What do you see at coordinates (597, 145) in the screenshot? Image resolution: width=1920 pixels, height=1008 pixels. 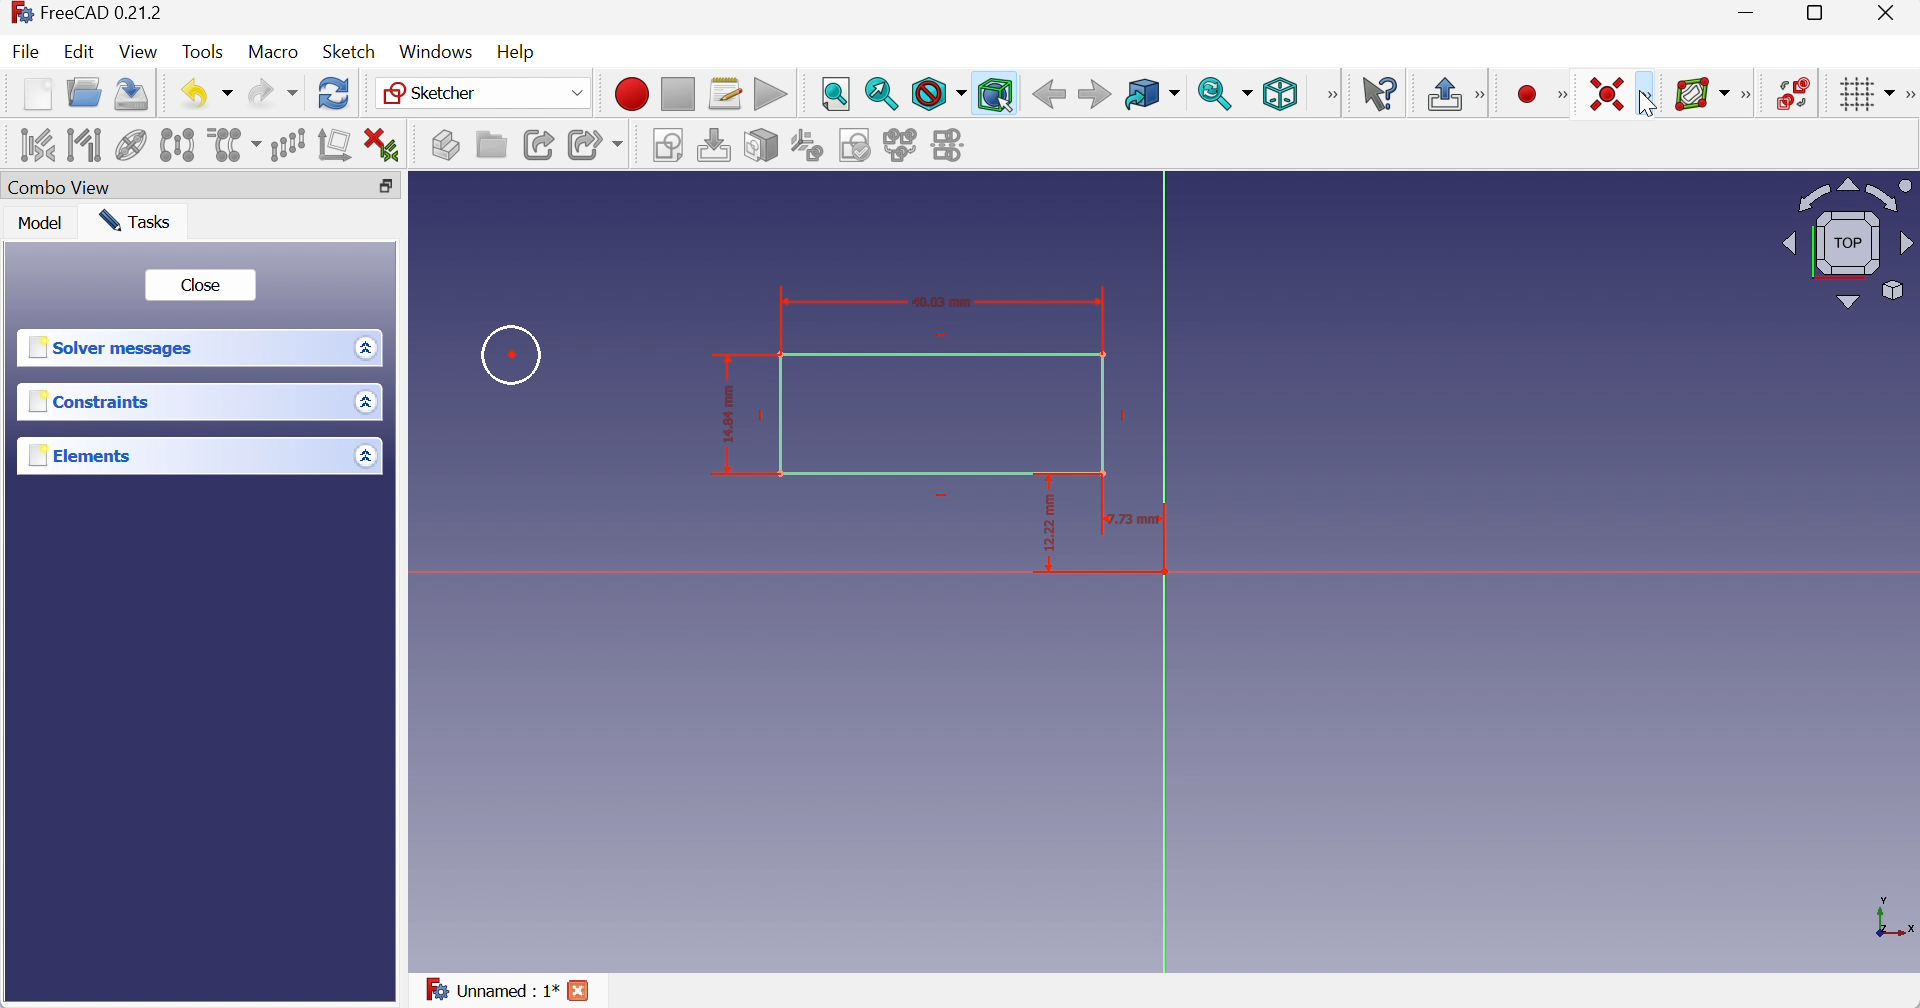 I see `Make sub-link` at bounding box center [597, 145].